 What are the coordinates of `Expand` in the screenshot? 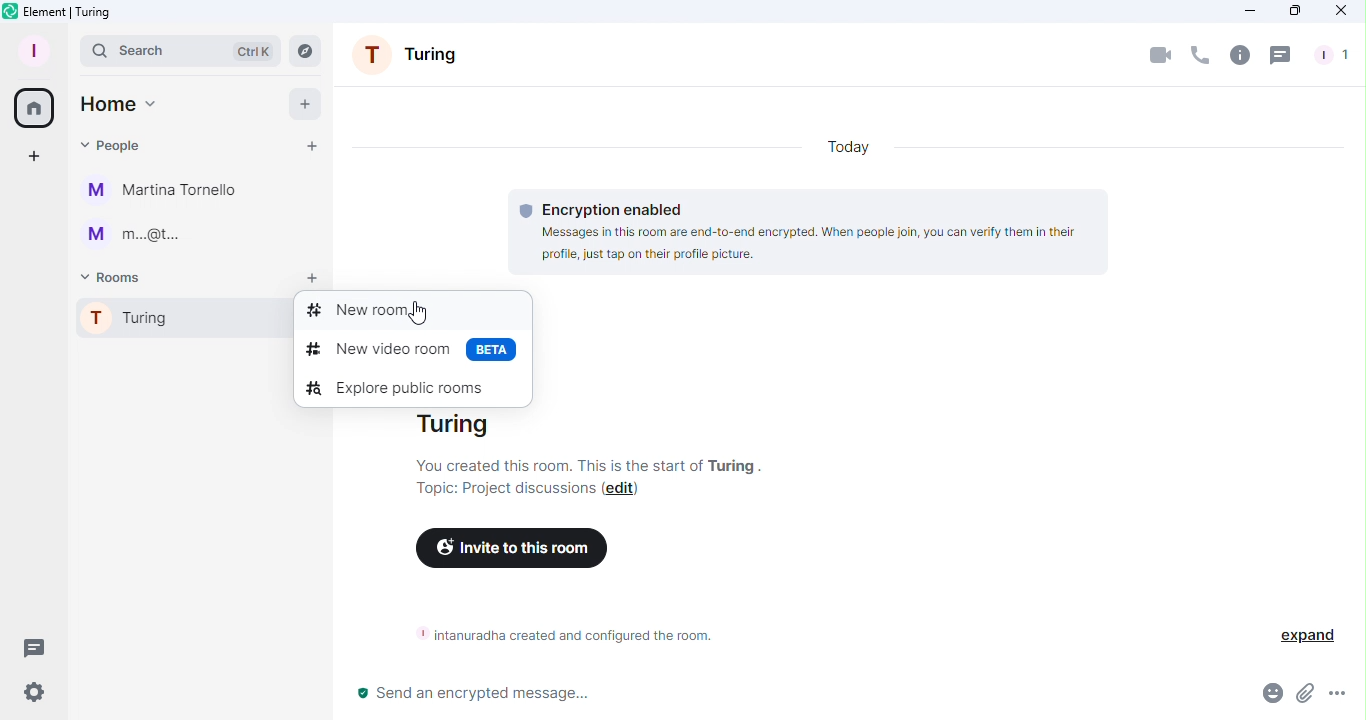 It's located at (1302, 634).